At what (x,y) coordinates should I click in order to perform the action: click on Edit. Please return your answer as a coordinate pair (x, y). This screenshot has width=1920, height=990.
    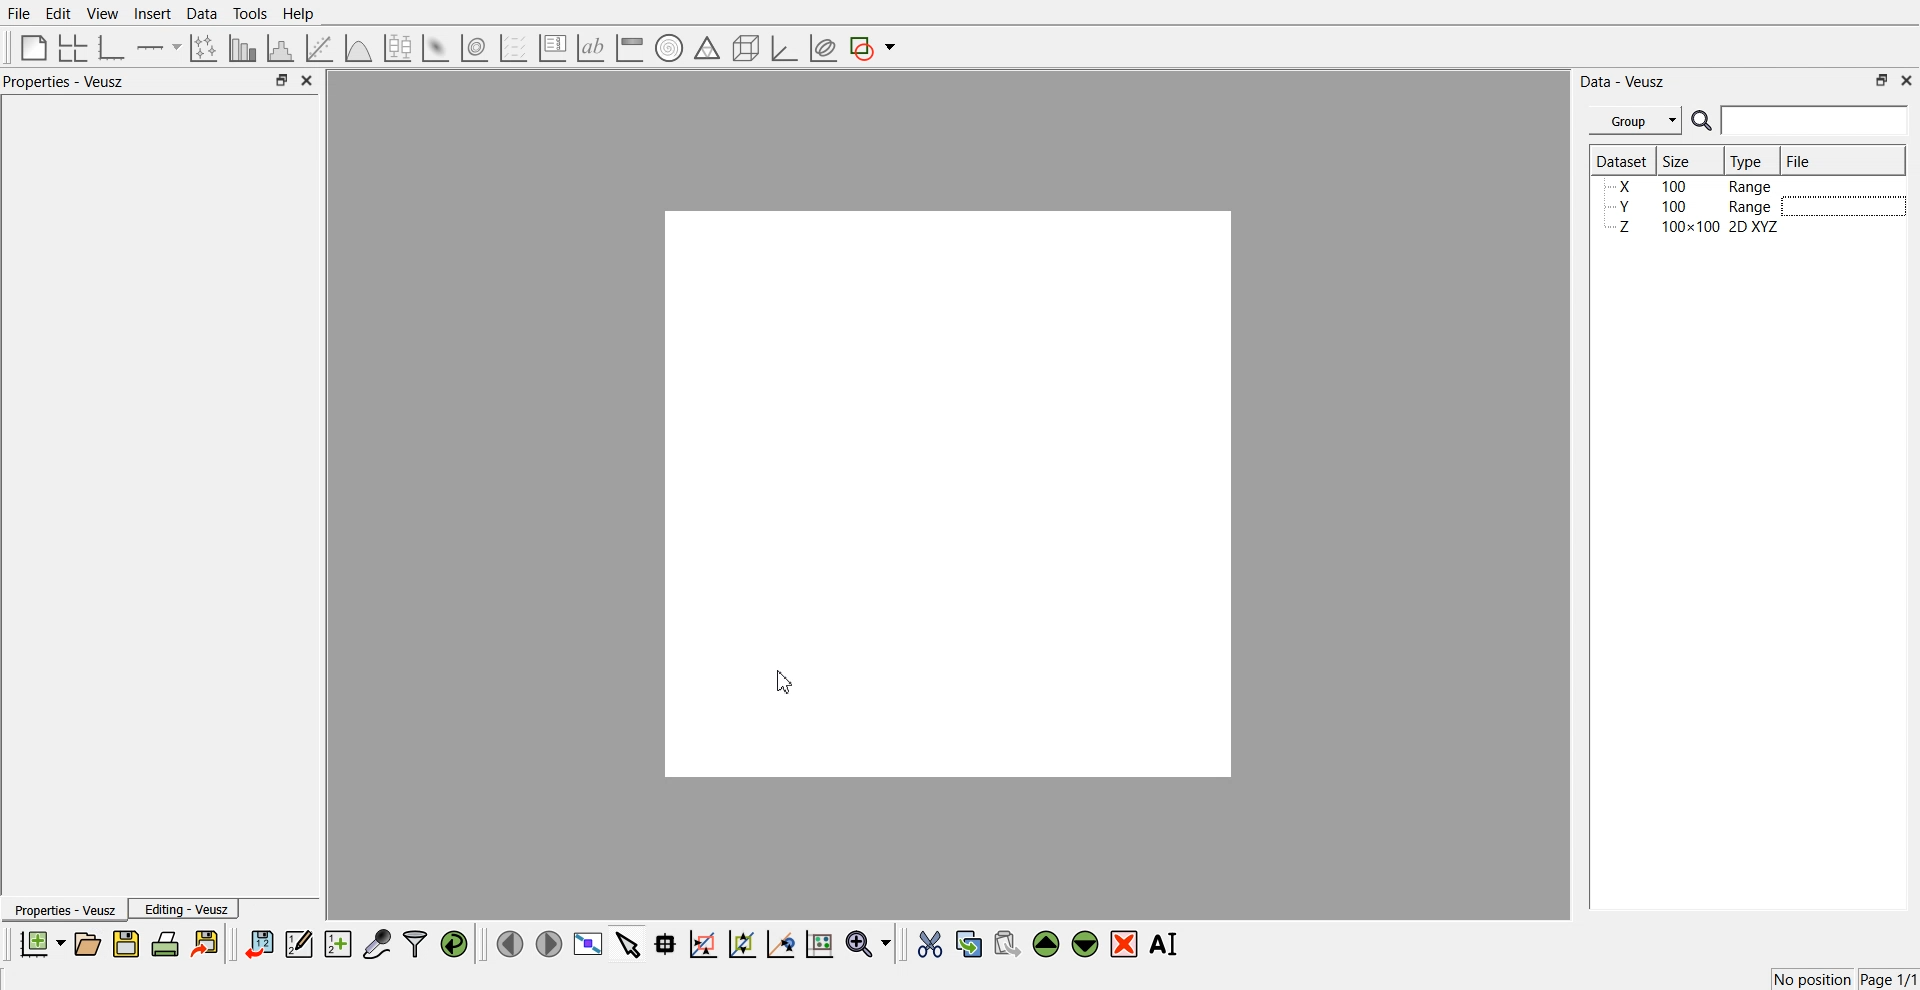
    Looking at the image, I should click on (57, 14).